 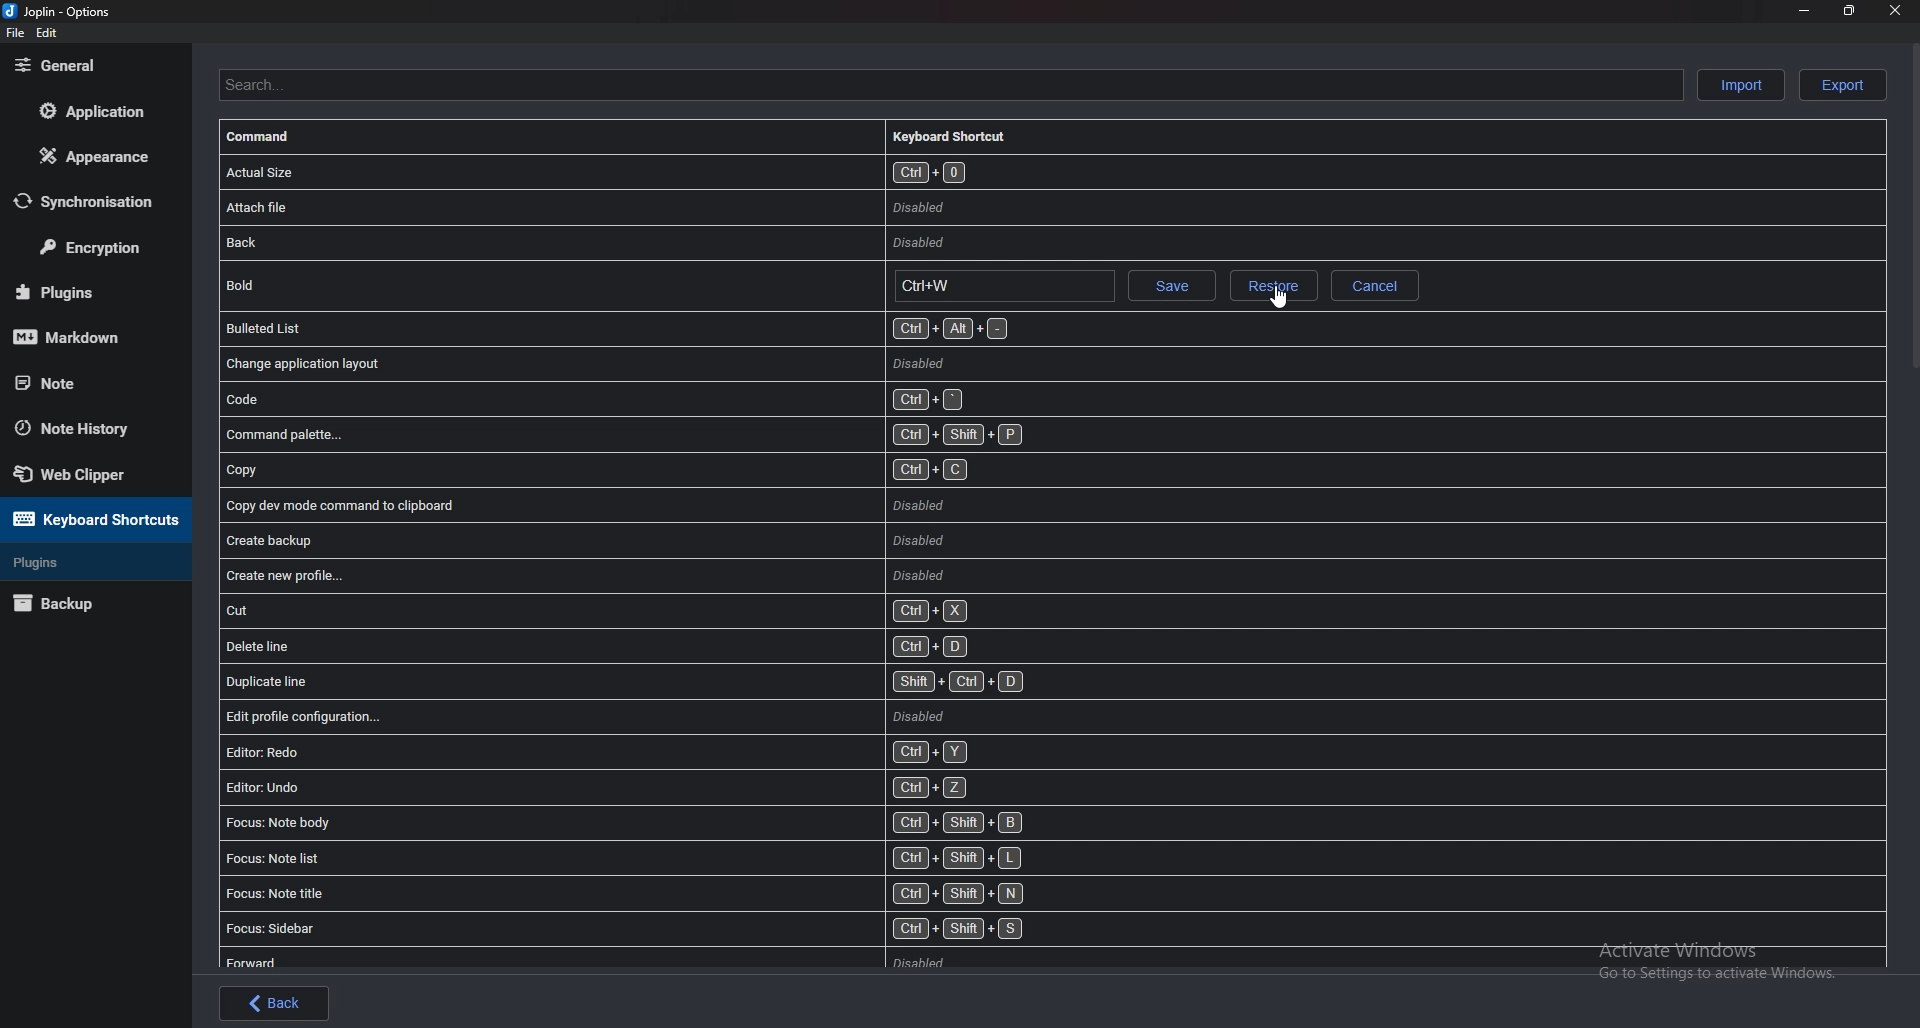 What do you see at coordinates (97, 200) in the screenshot?
I see `Synchronization` at bounding box center [97, 200].